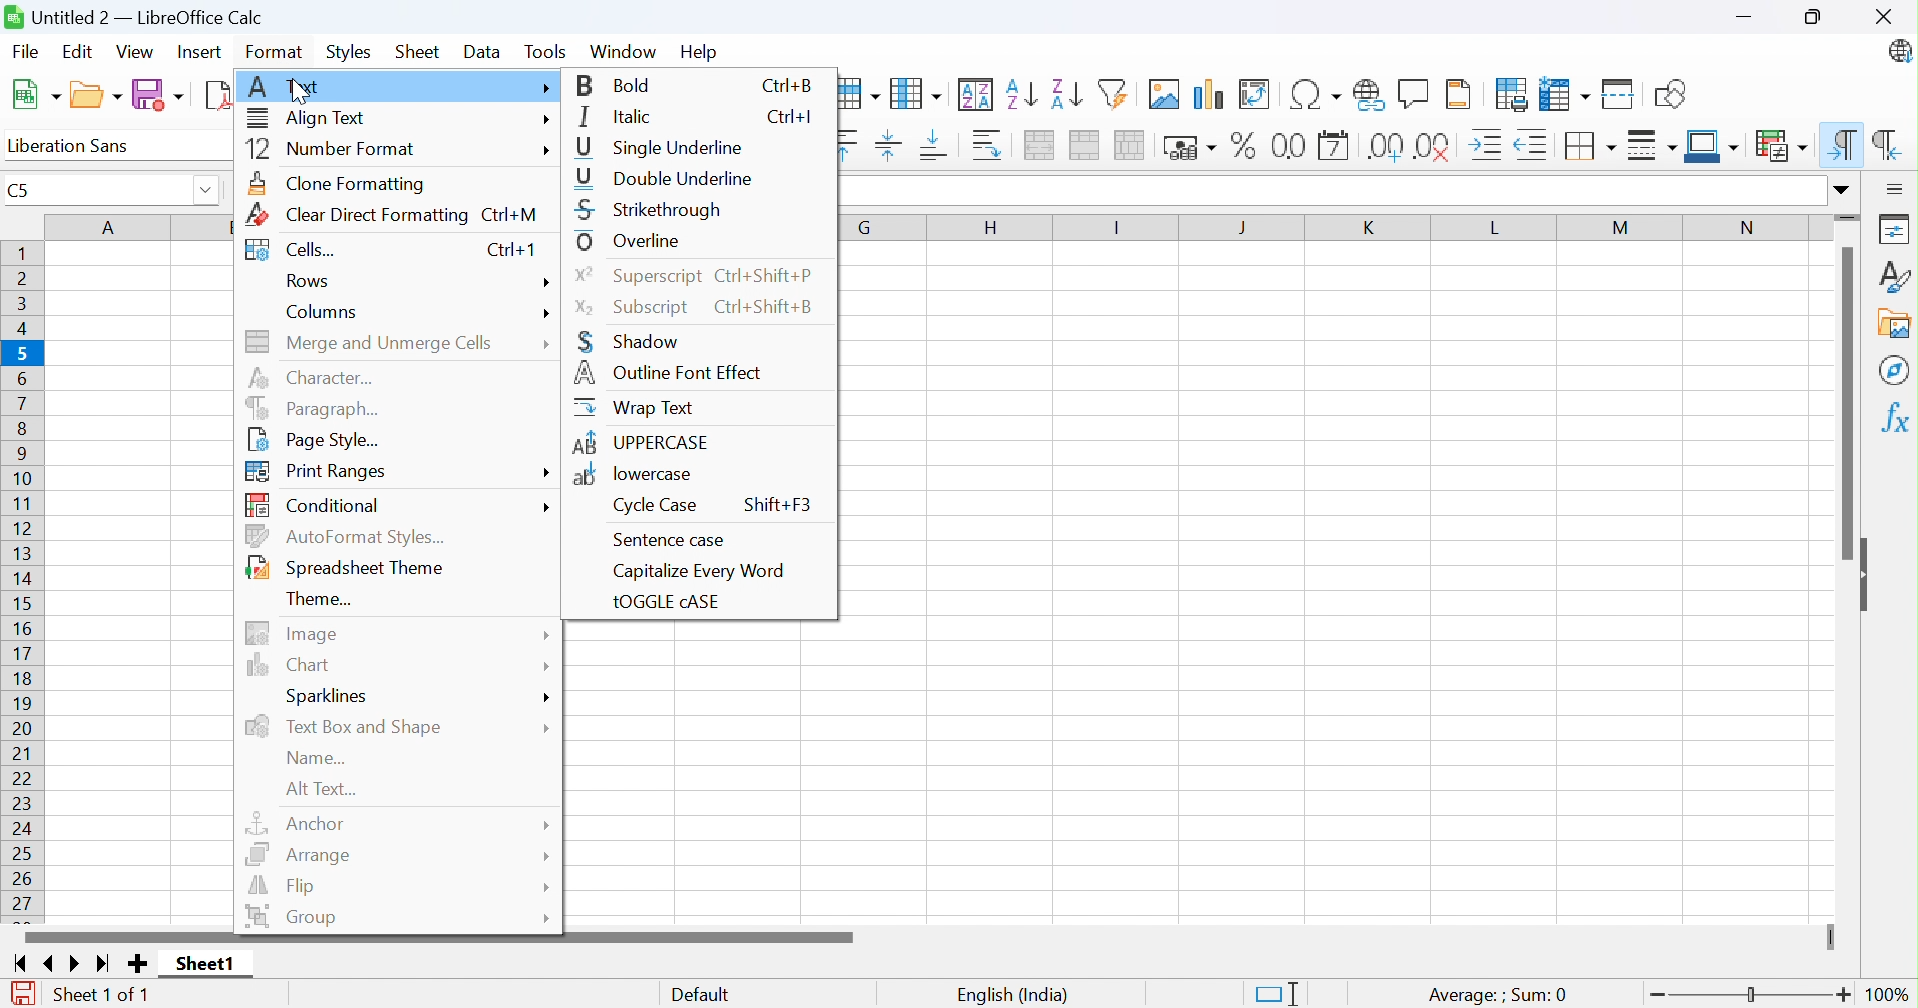 Image resolution: width=1918 pixels, height=1008 pixels. I want to click on Styles, so click(349, 53).